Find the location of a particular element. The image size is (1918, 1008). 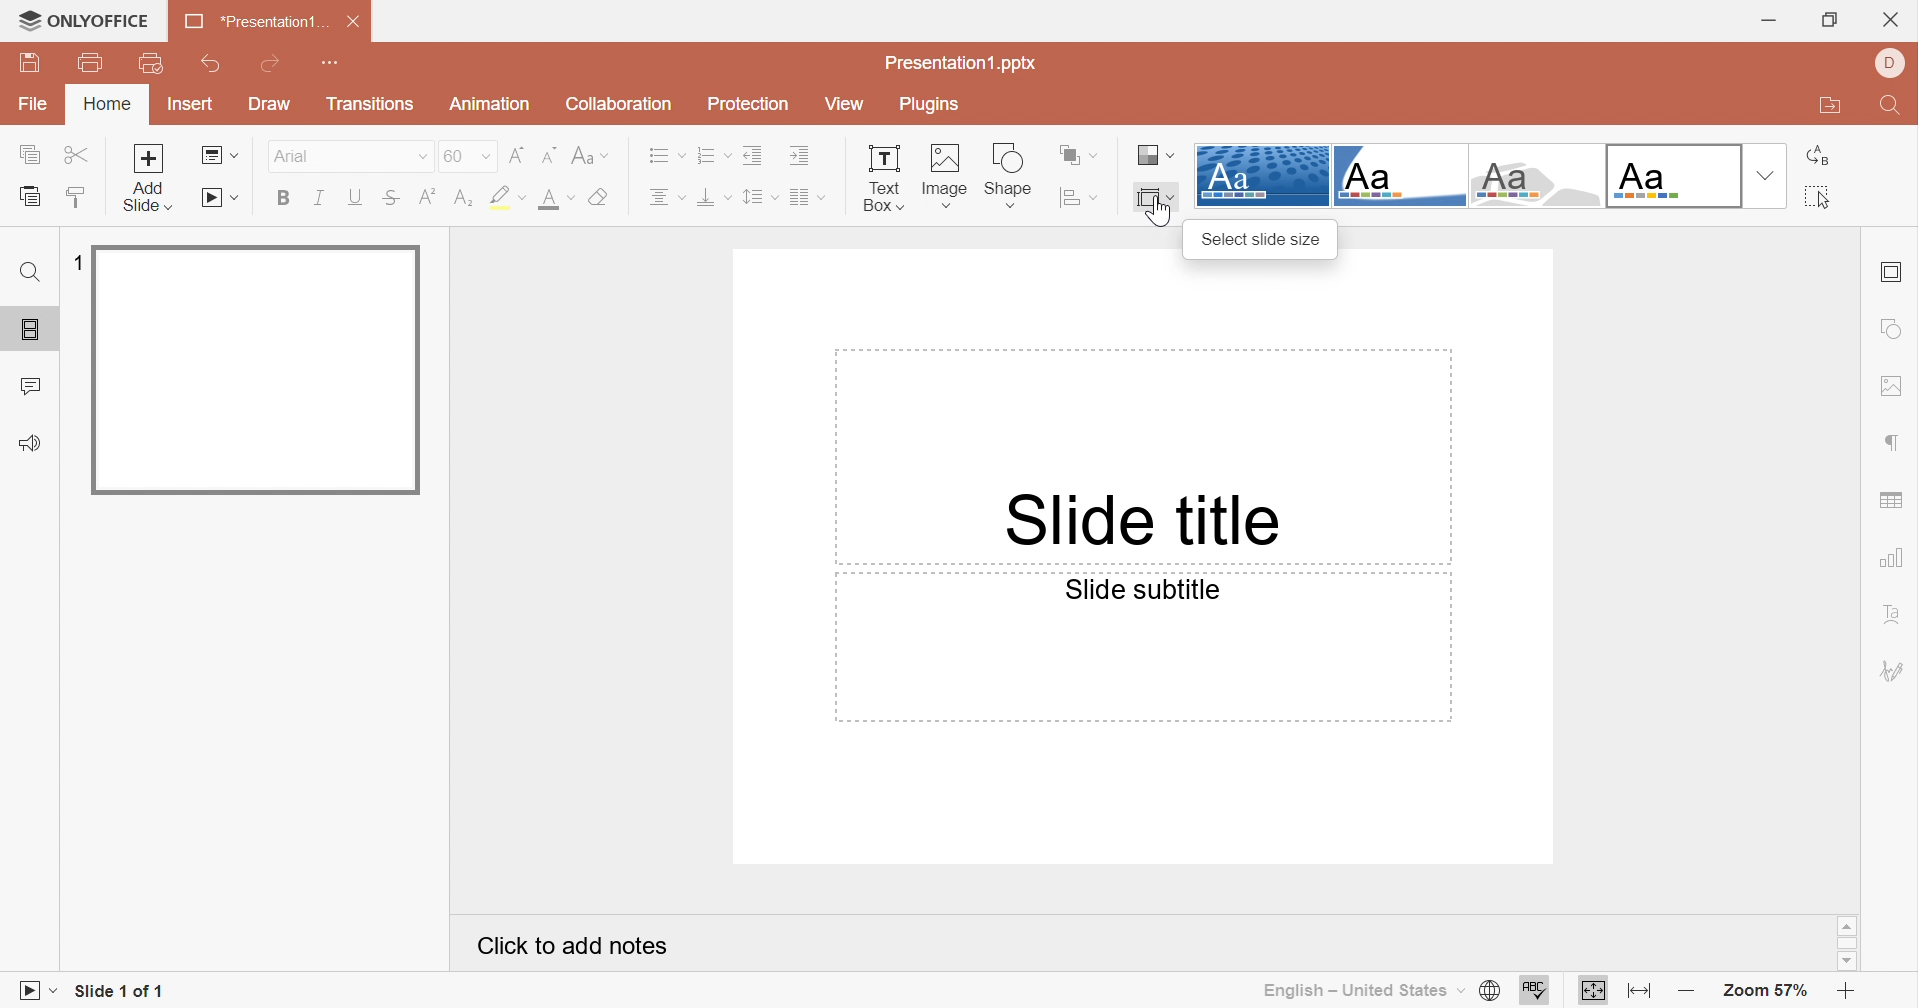

Clear style is located at coordinates (601, 195).